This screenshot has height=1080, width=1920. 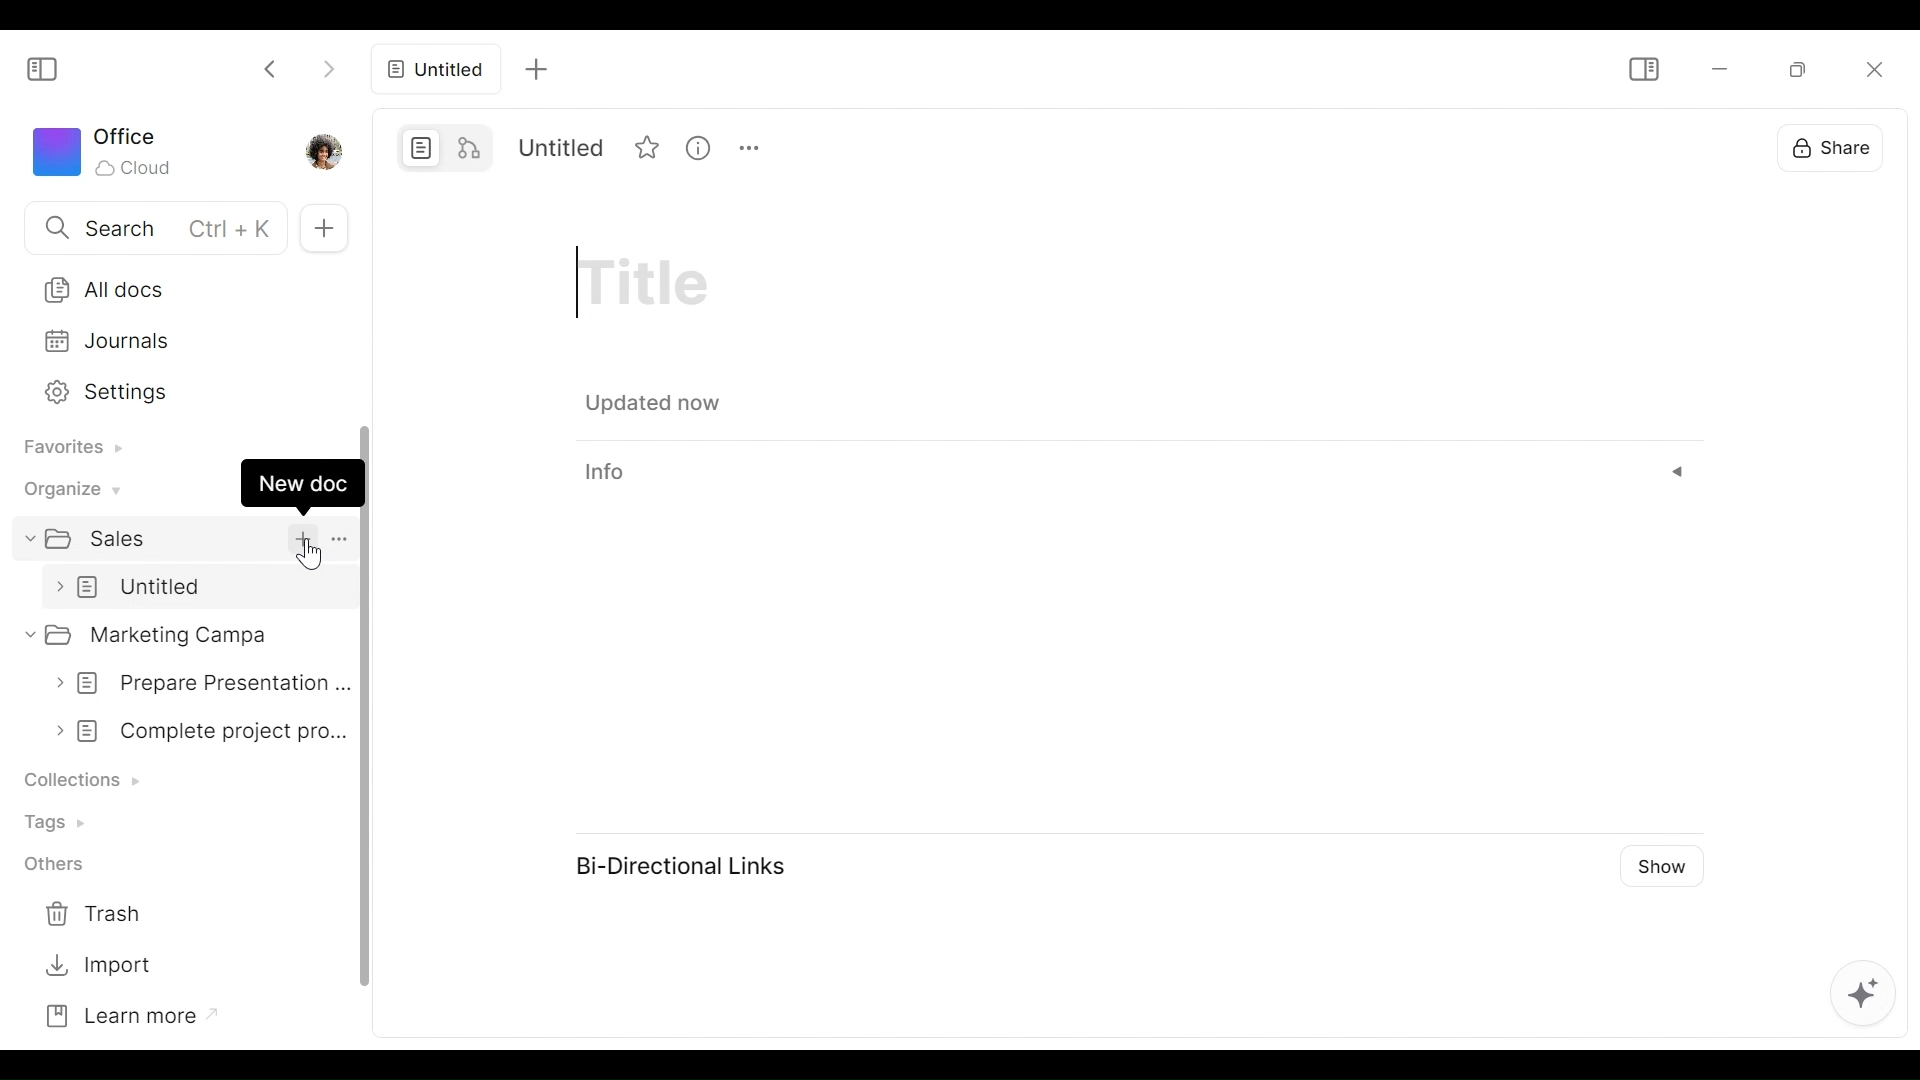 I want to click on New doc, so click(x=302, y=482).